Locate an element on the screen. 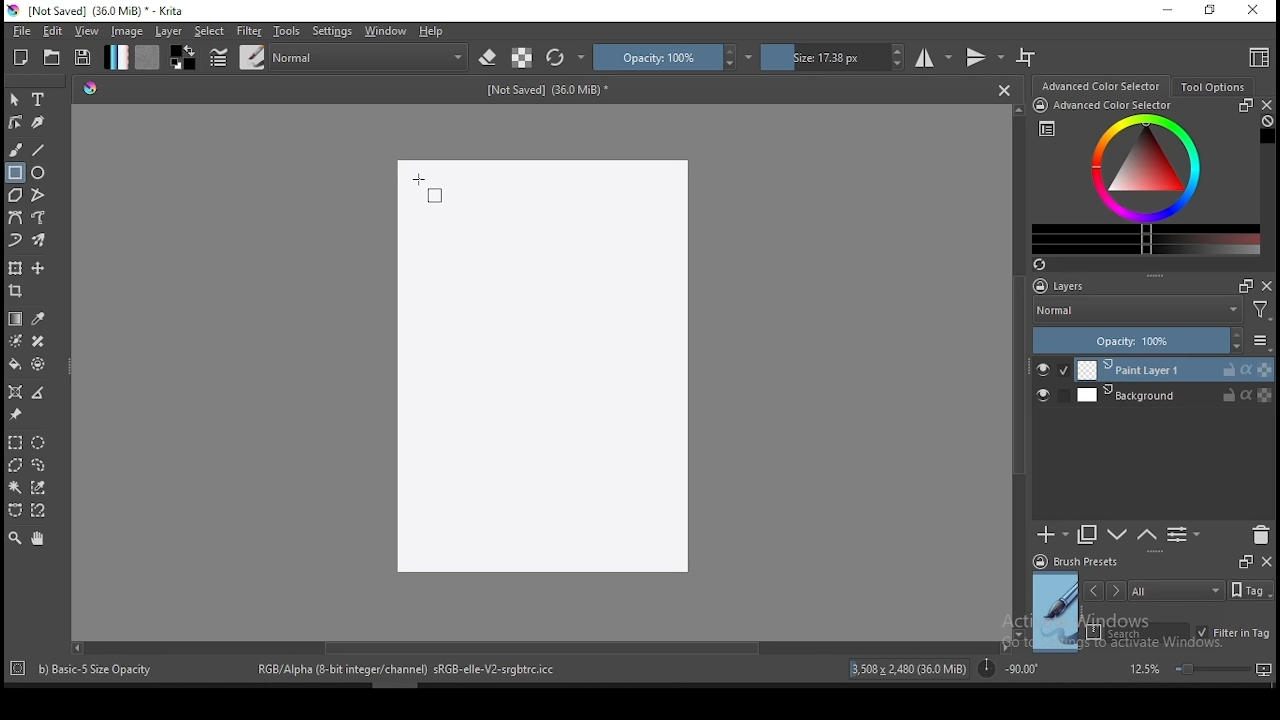 The width and height of the screenshot is (1280, 720). zoom tool is located at coordinates (15, 537).